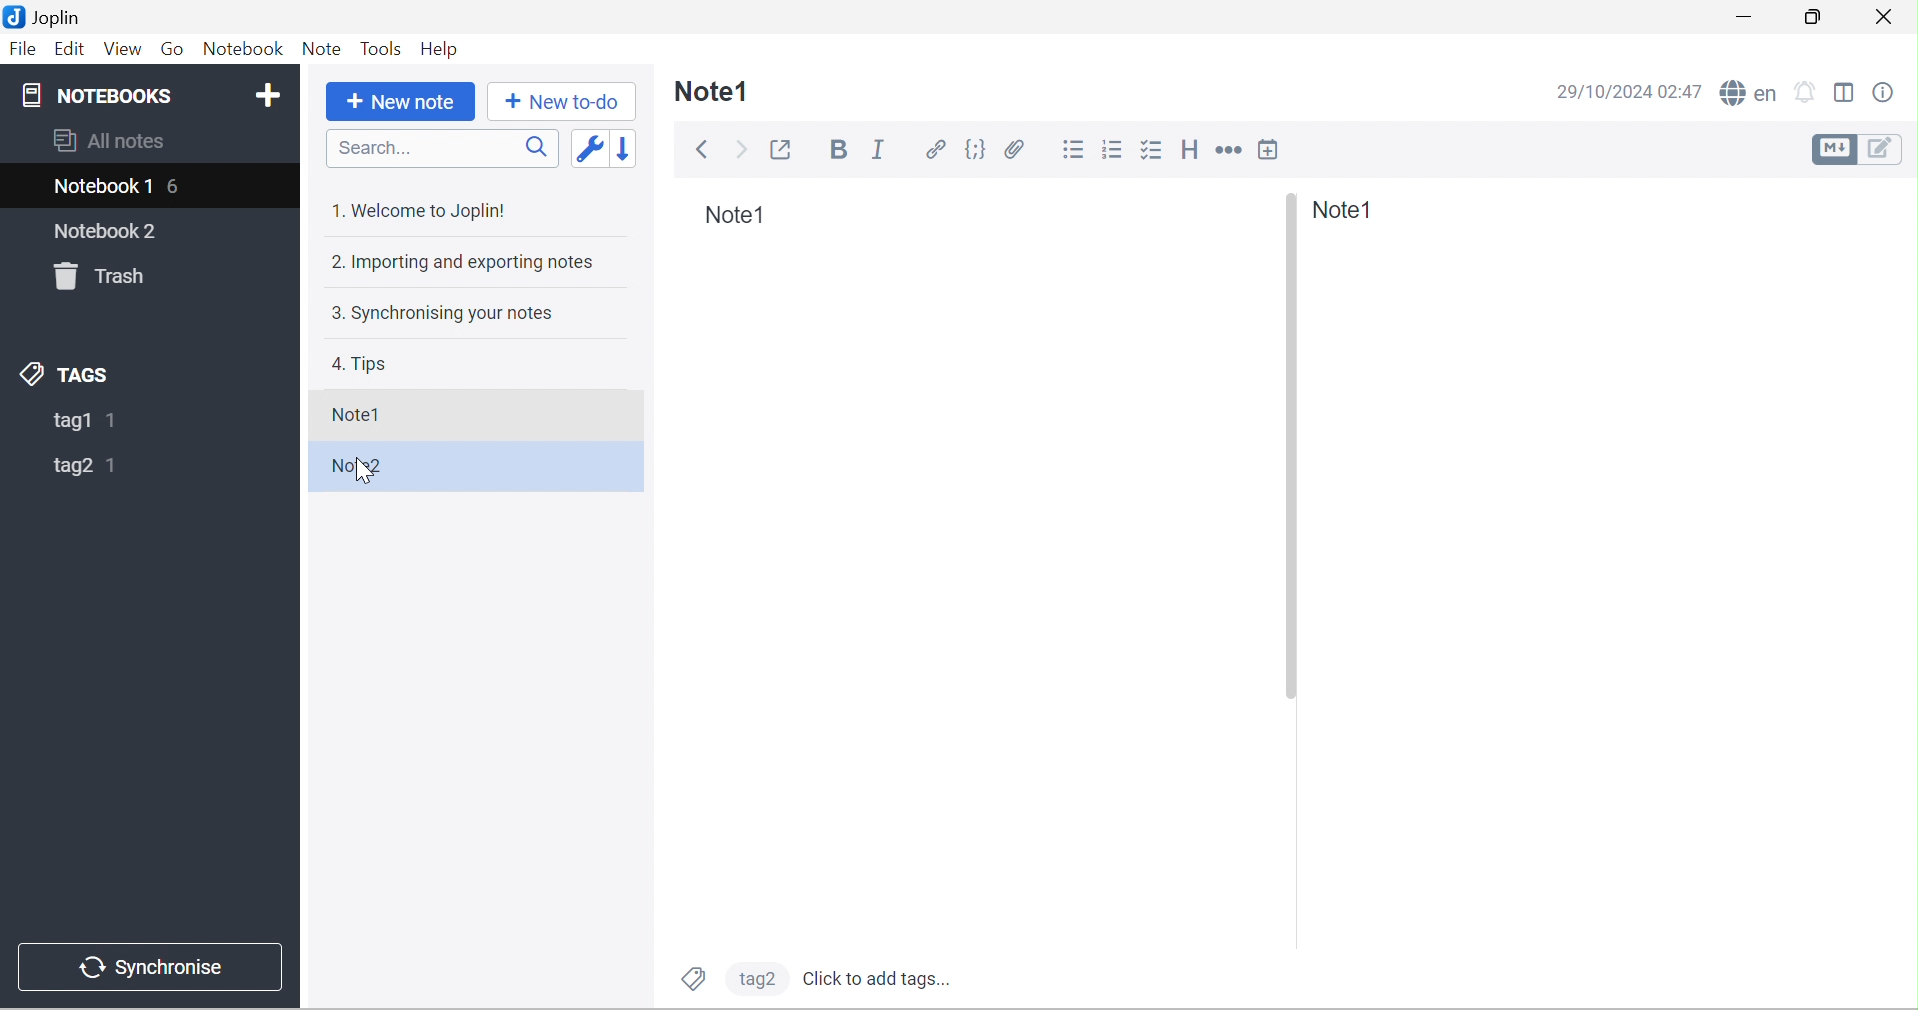  I want to click on Spell checker, so click(1748, 95).